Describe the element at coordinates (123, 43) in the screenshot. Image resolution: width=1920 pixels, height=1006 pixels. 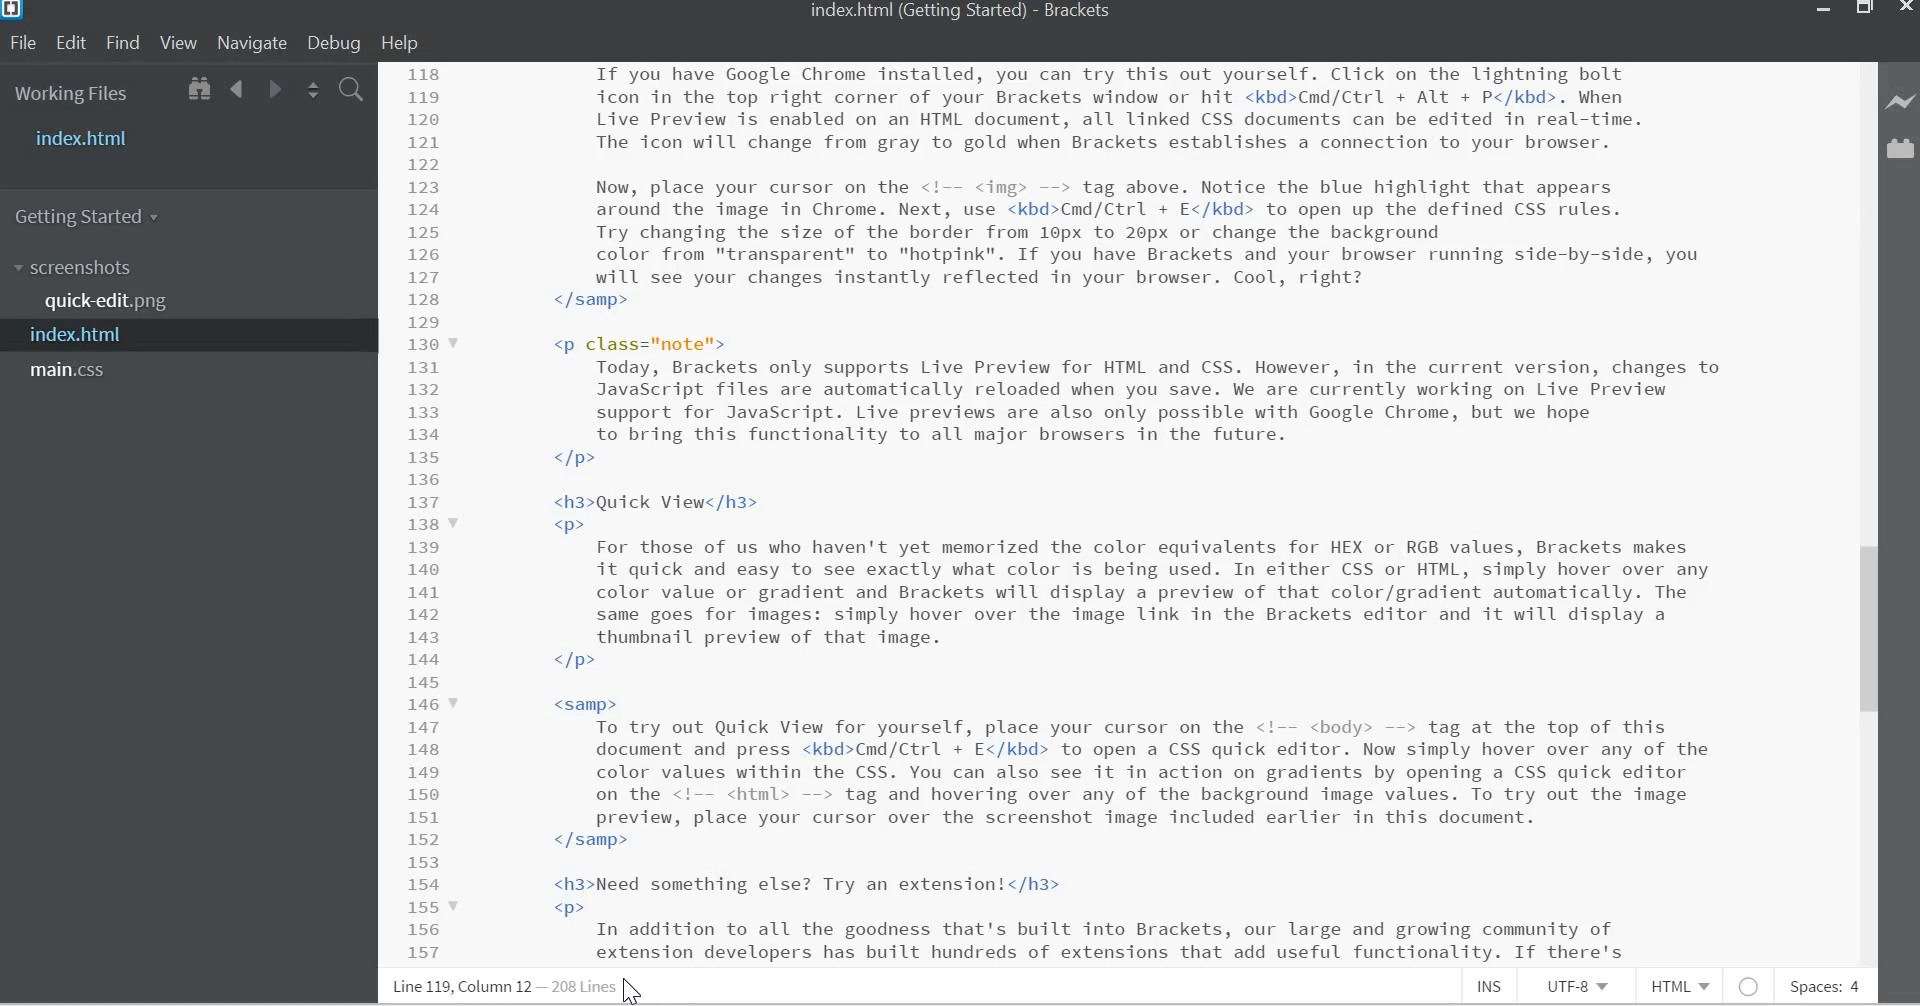
I see `Find` at that location.